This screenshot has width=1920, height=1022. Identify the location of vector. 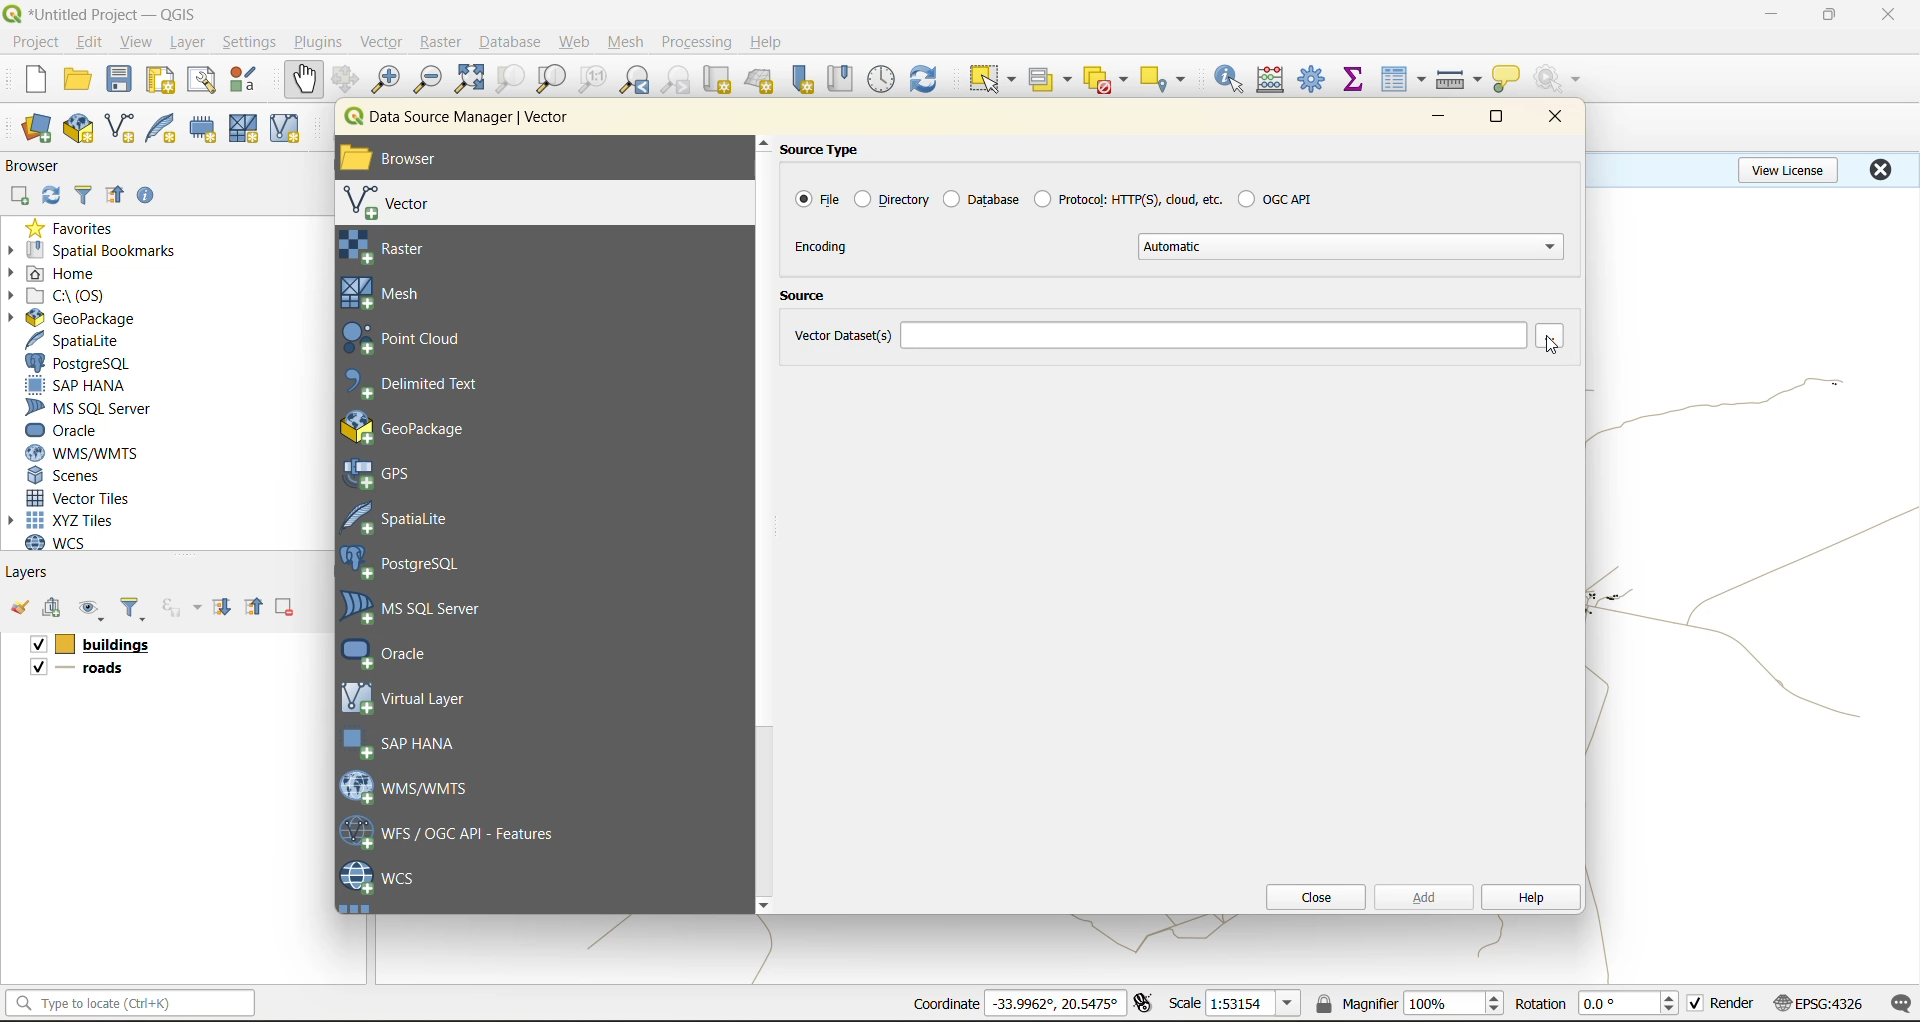
(384, 42).